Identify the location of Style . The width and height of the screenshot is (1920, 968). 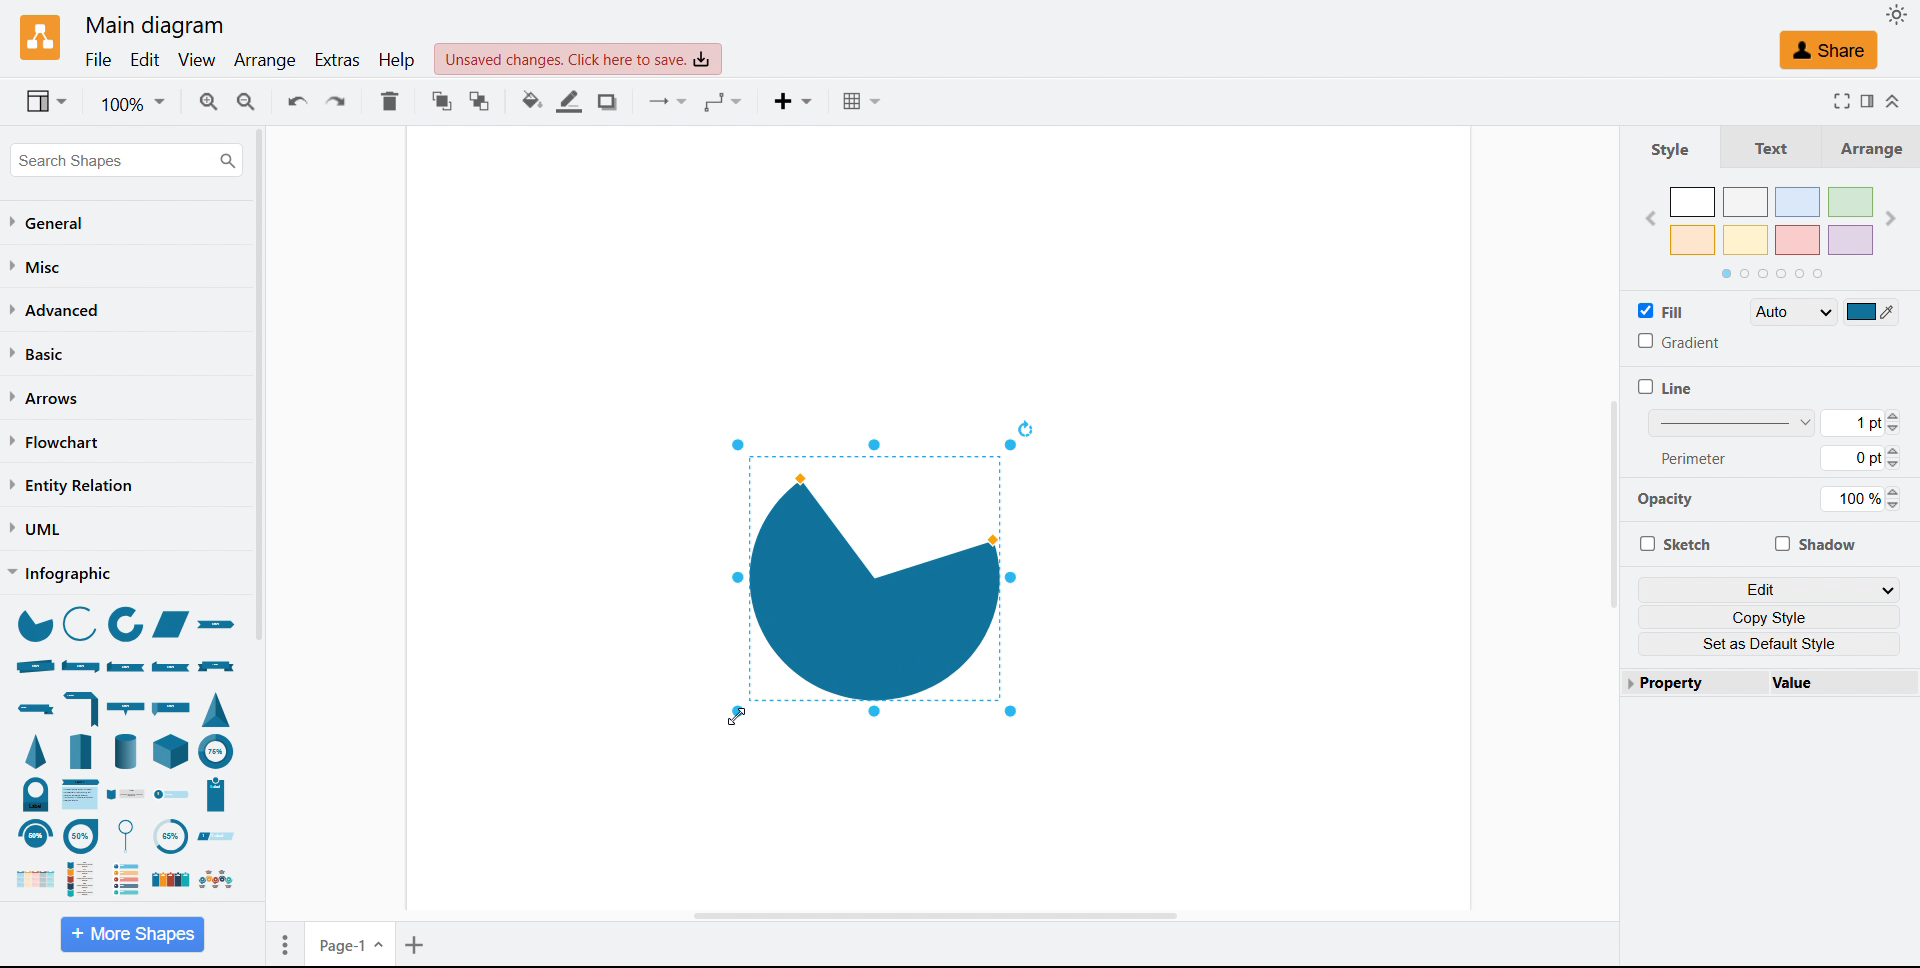
(1671, 148).